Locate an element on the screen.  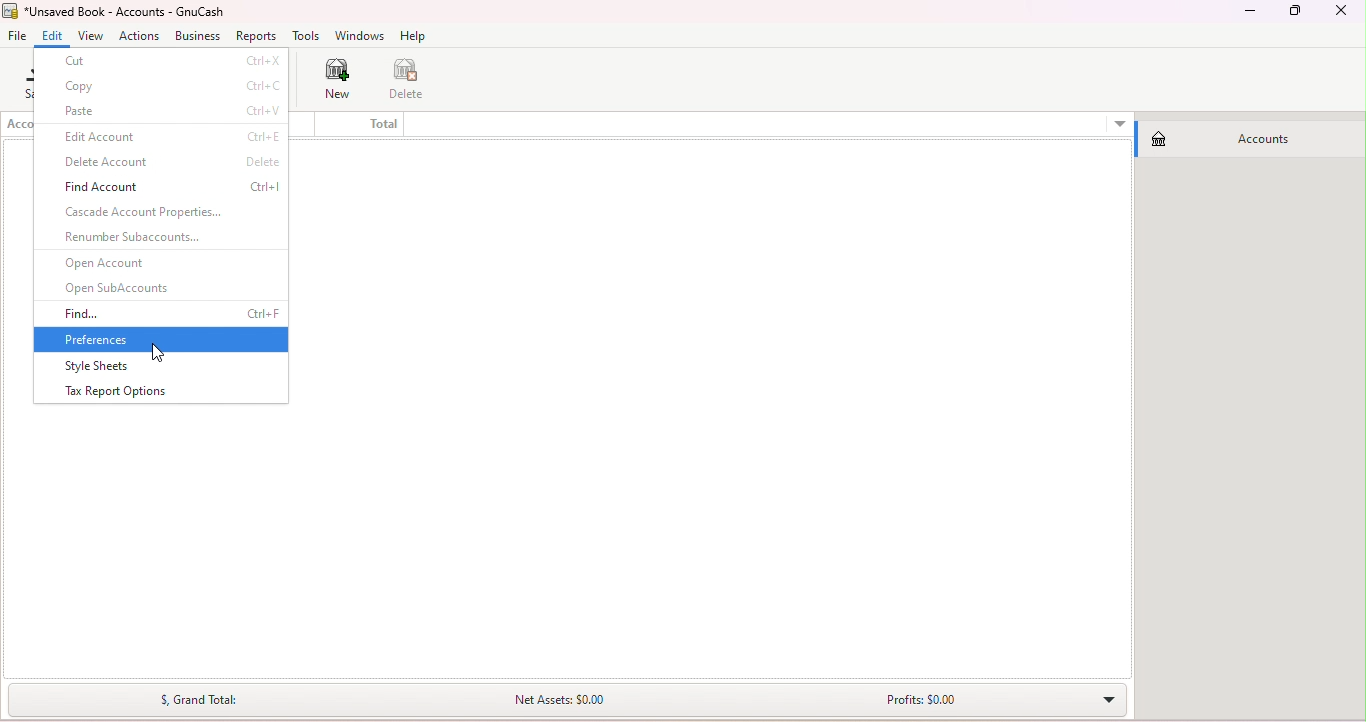
Tools is located at coordinates (306, 35).